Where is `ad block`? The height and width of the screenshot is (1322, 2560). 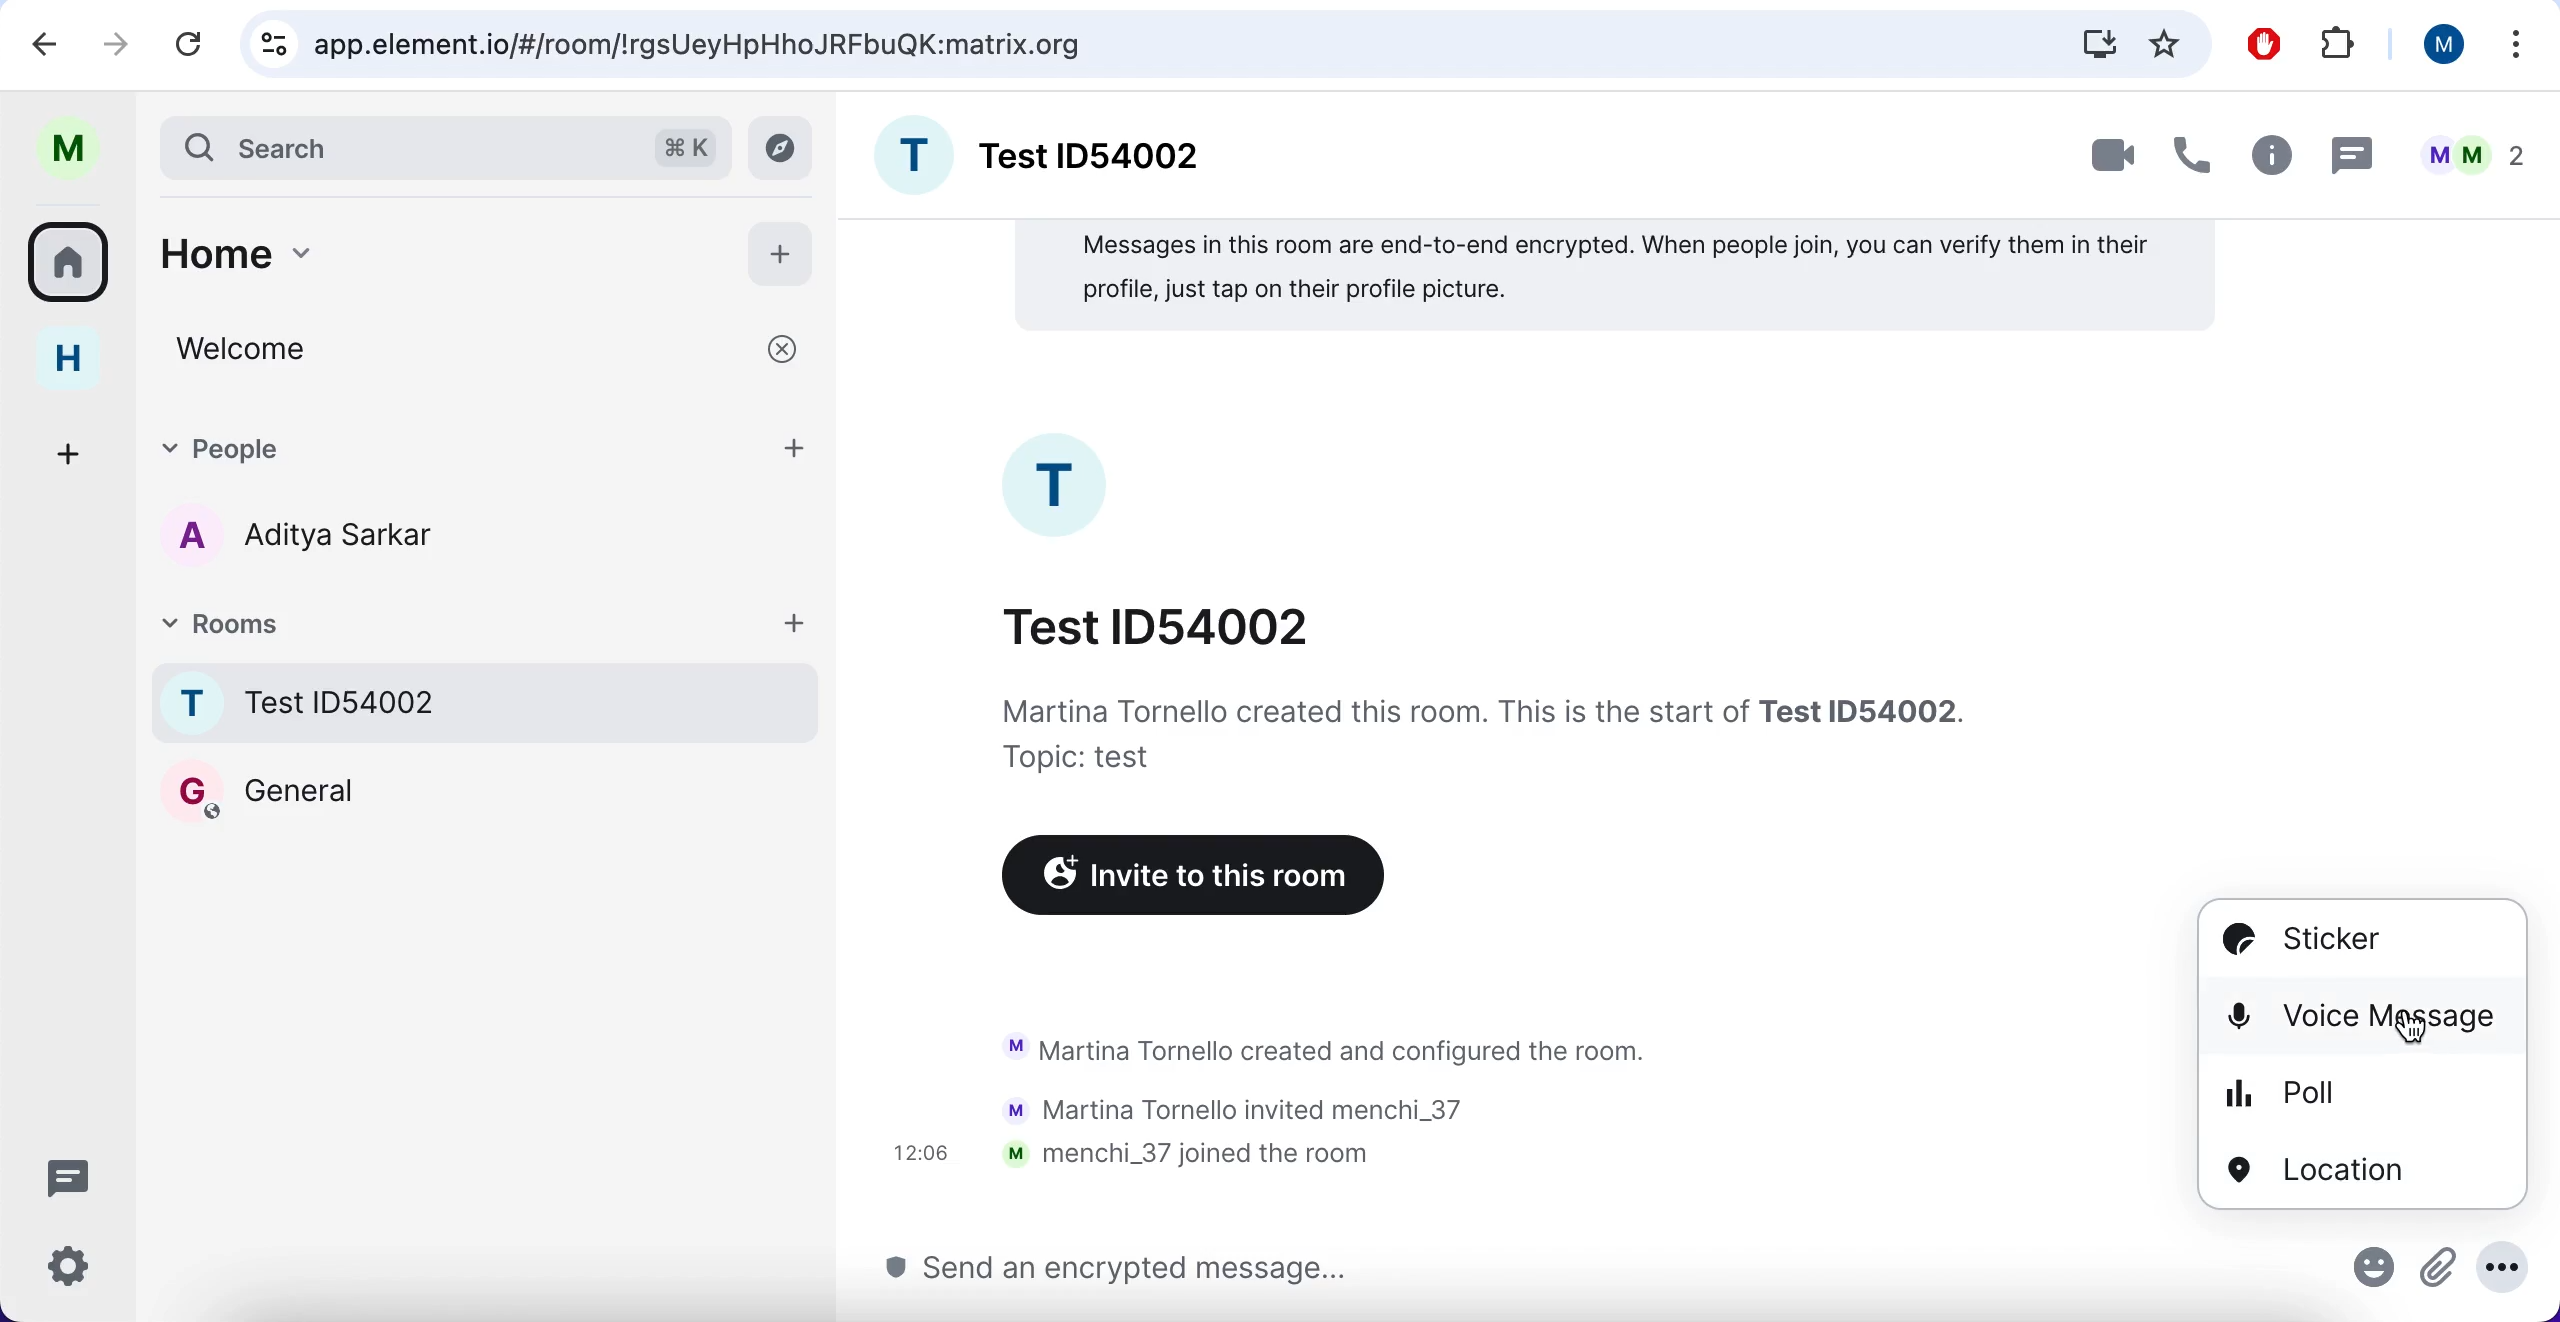
ad block is located at coordinates (2262, 42).